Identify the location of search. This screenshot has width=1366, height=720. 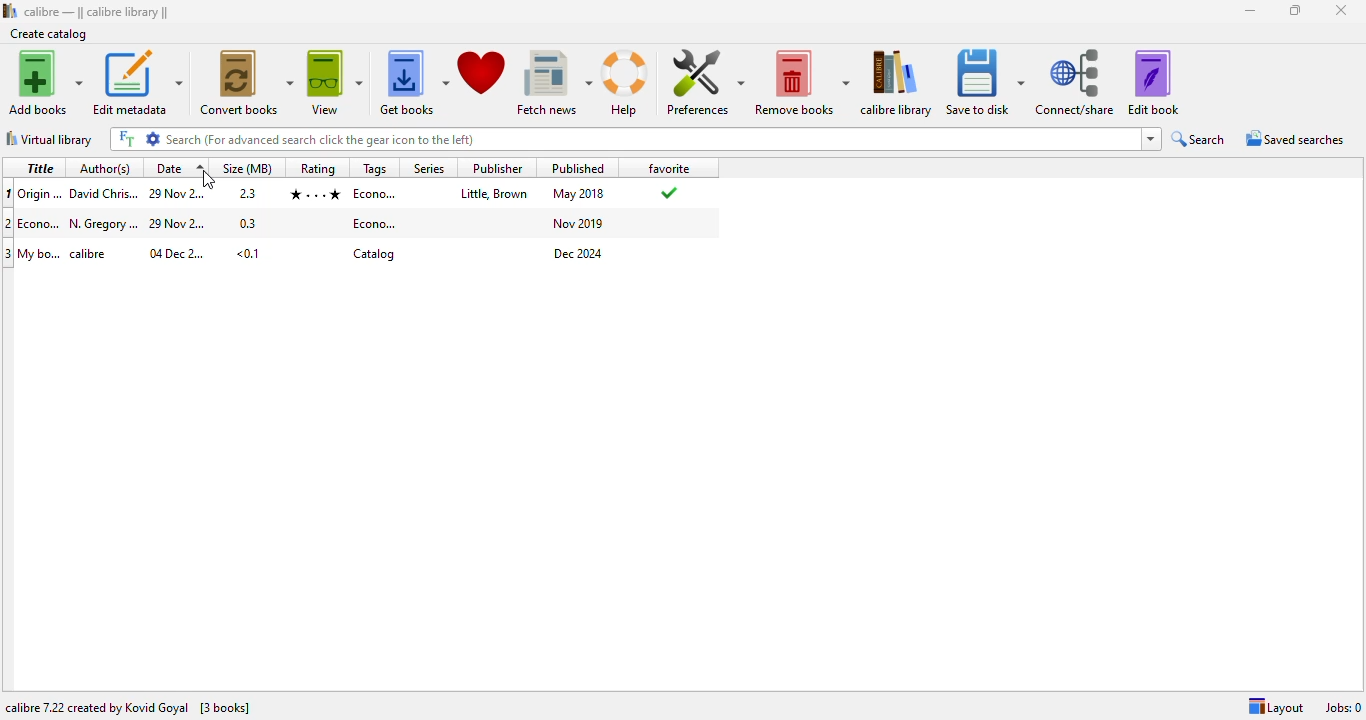
(652, 139).